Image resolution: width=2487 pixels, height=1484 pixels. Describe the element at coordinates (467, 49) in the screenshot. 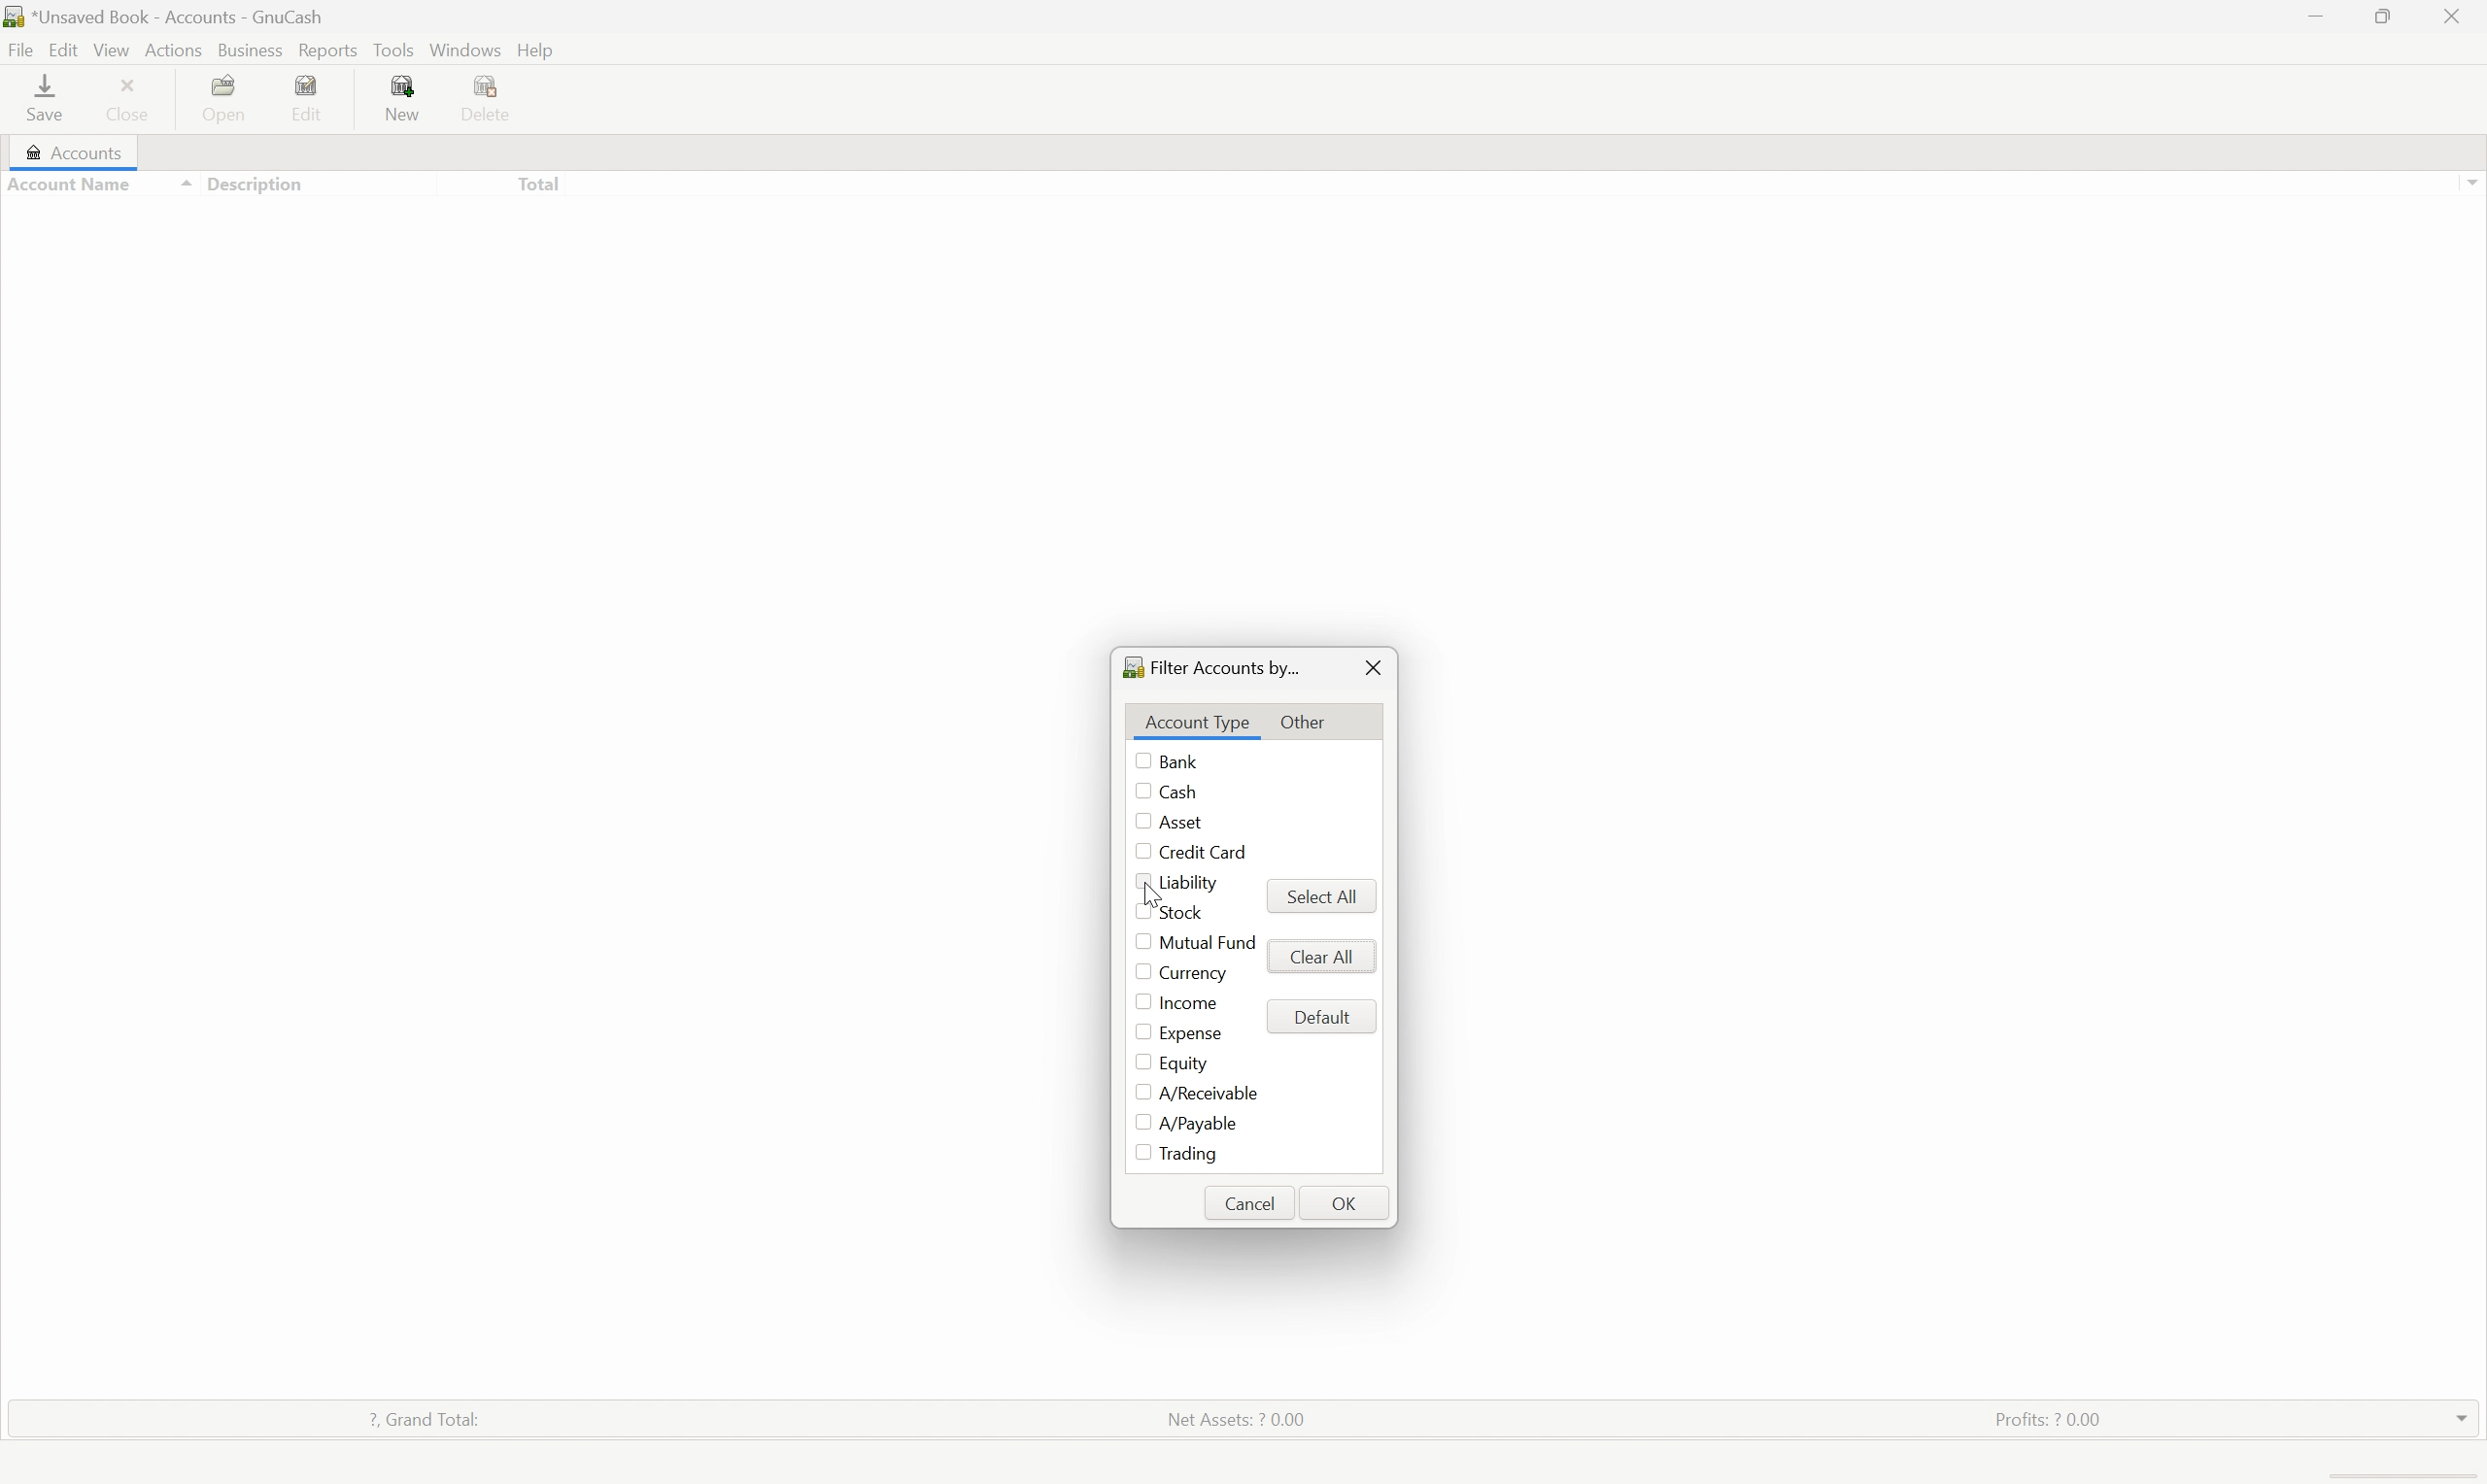

I see `Windows` at that location.